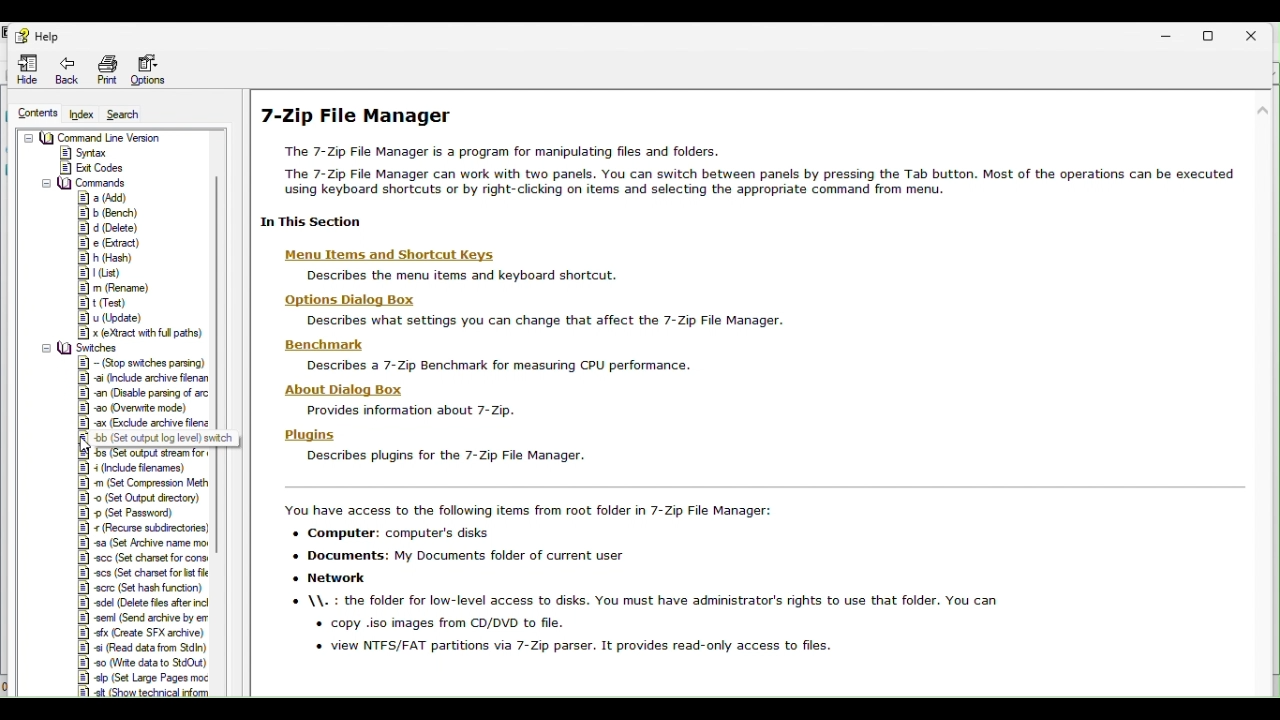  What do you see at coordinates (84, 114) in the screenshot?
I see `index` at bounding box center [84, 114].